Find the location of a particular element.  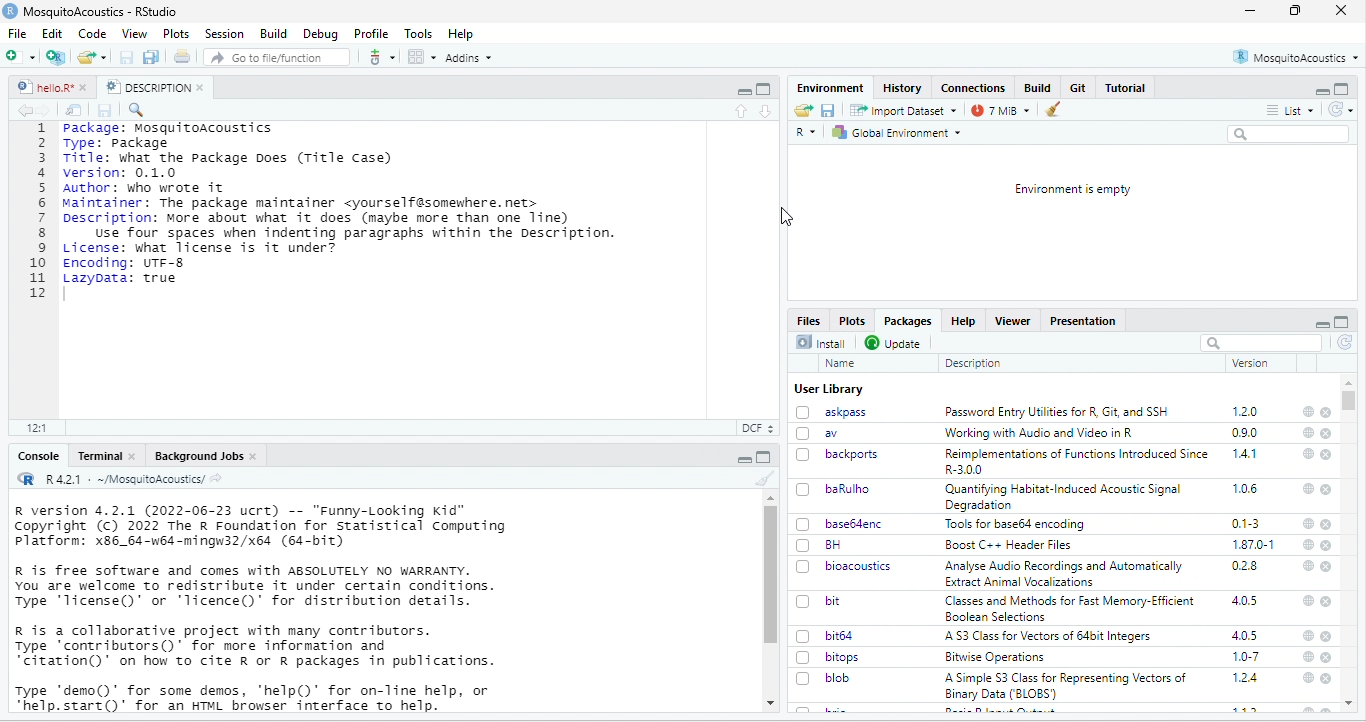

New file is located at coordinates (24, 56).